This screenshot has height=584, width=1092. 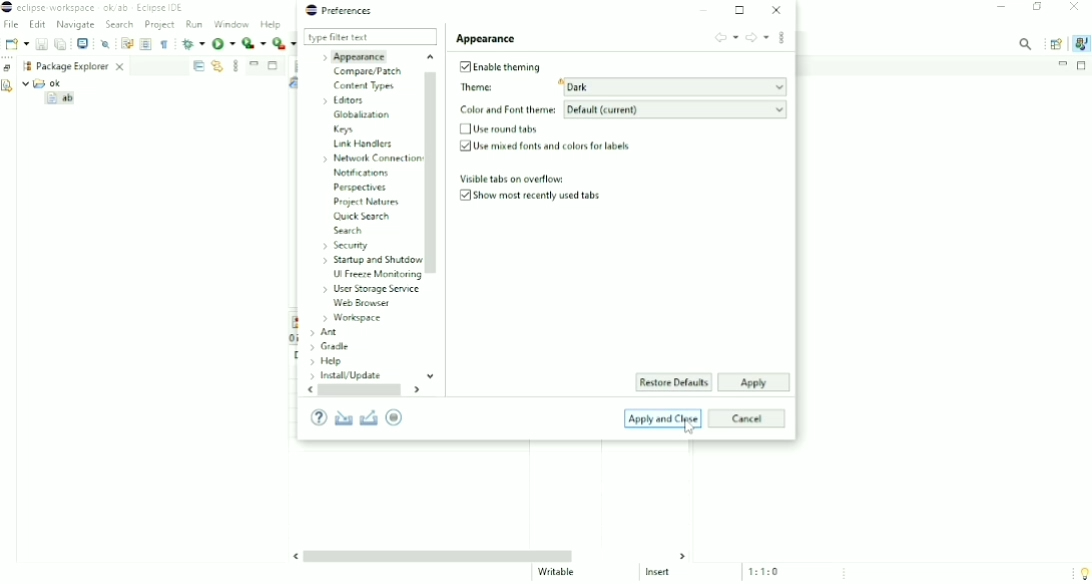 What do you see at coordinates (192, 43) in the screenshot?
I see `Debug` at bounding box center [192, 43].